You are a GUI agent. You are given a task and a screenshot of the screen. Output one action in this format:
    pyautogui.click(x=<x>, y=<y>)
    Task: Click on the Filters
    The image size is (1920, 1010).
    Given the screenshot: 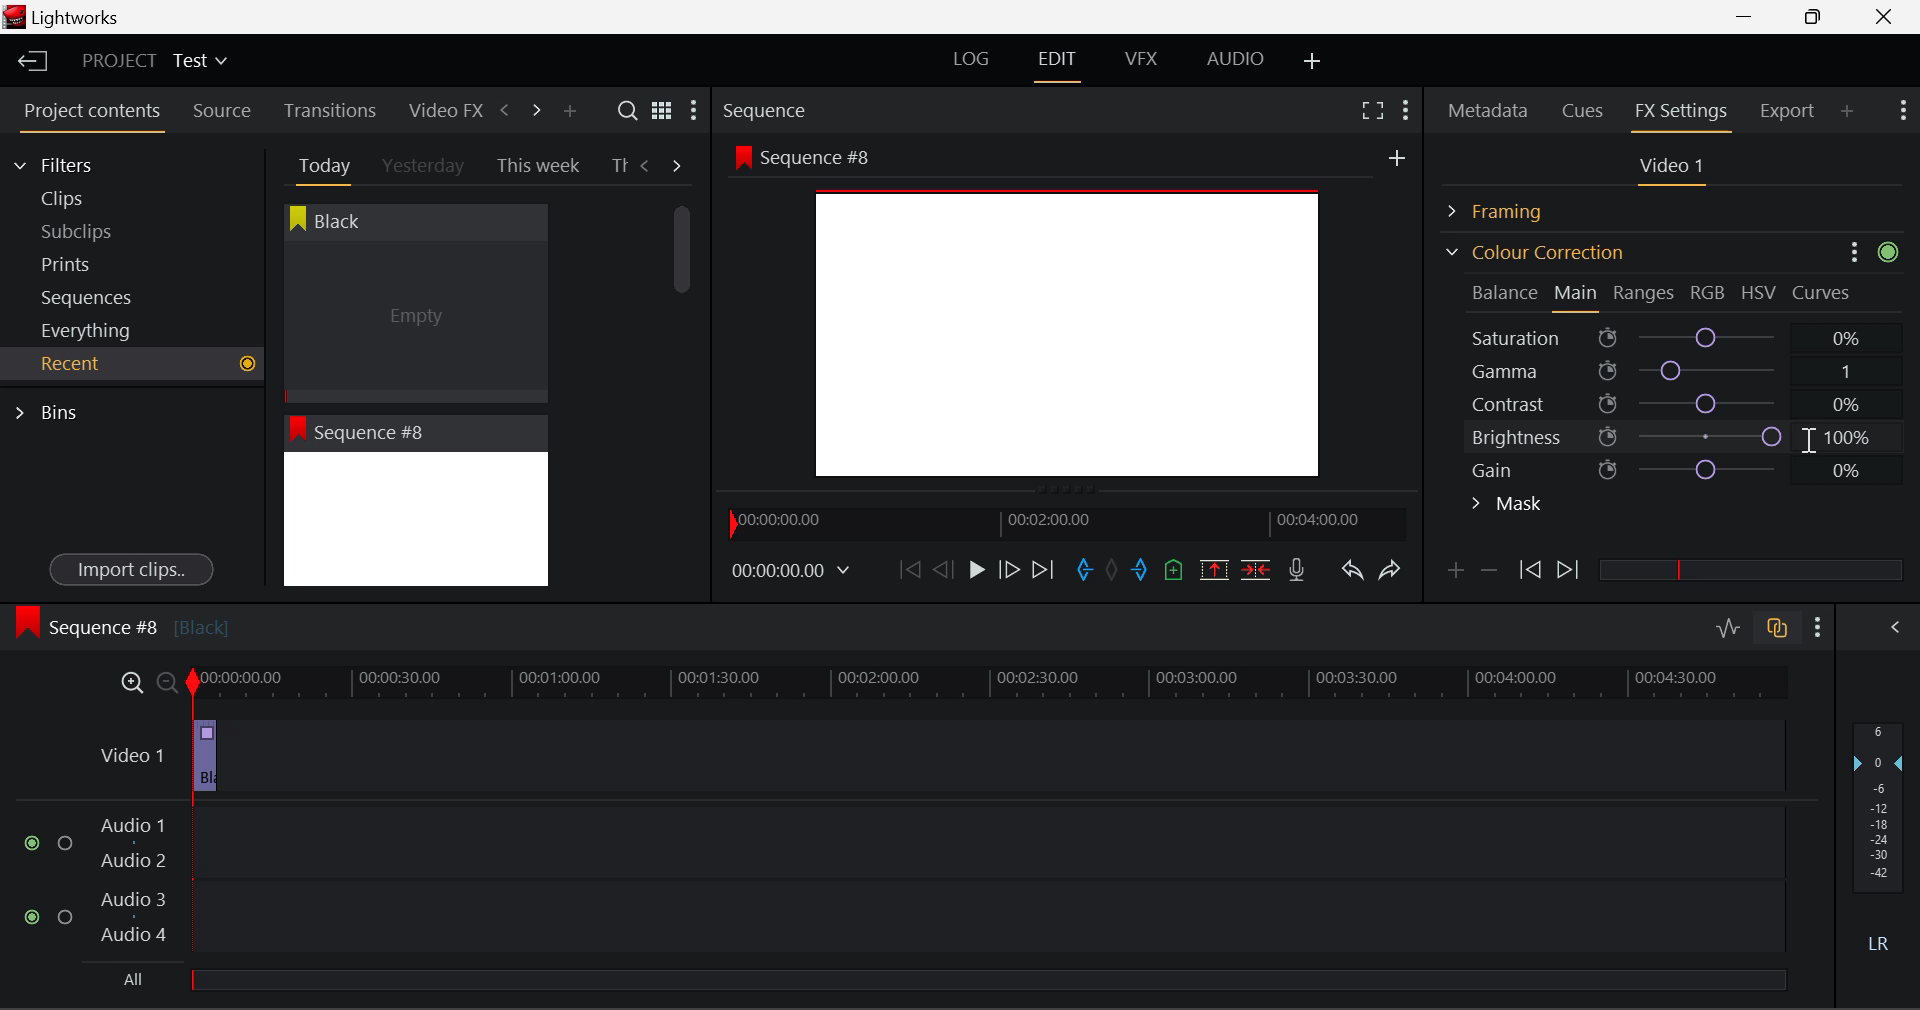 What is the action you would take?
    pyautogui.click(x=72, y=162)
    